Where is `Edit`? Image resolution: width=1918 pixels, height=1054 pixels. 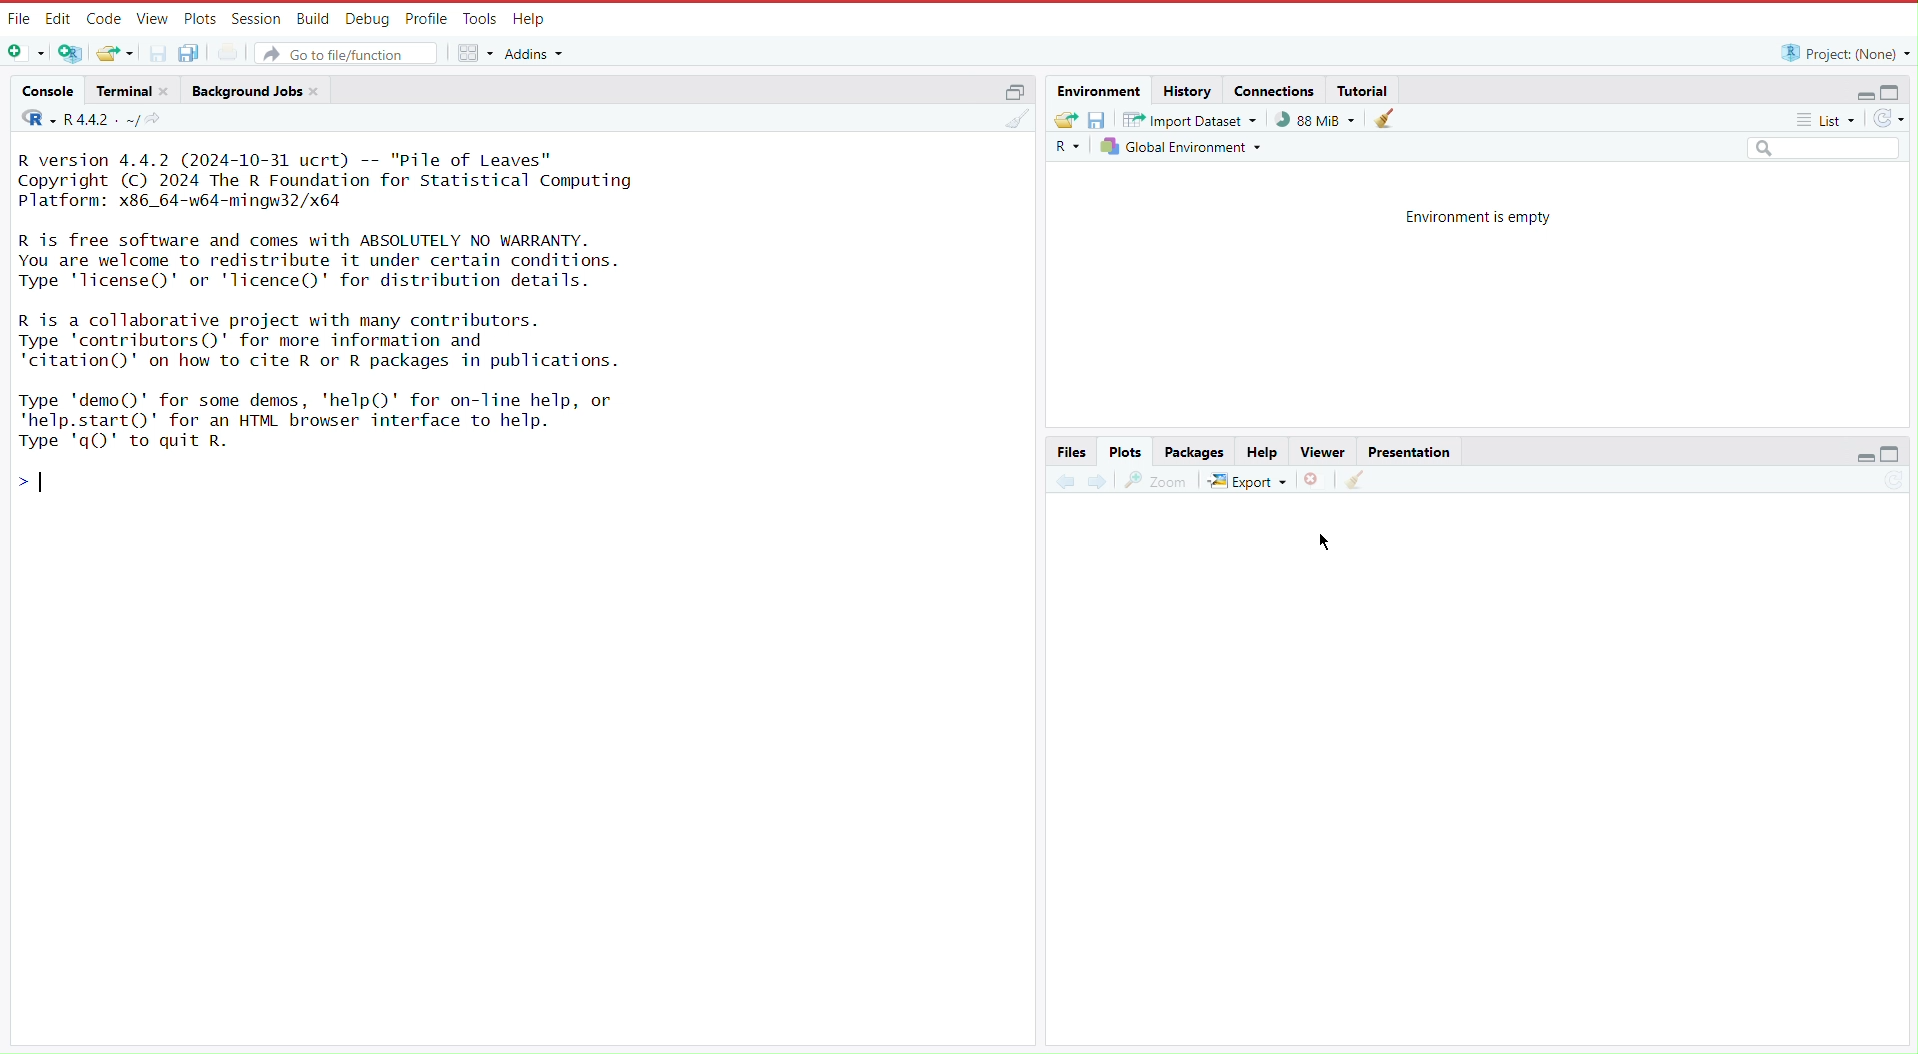
Edit is located at coordinates (58, 18).